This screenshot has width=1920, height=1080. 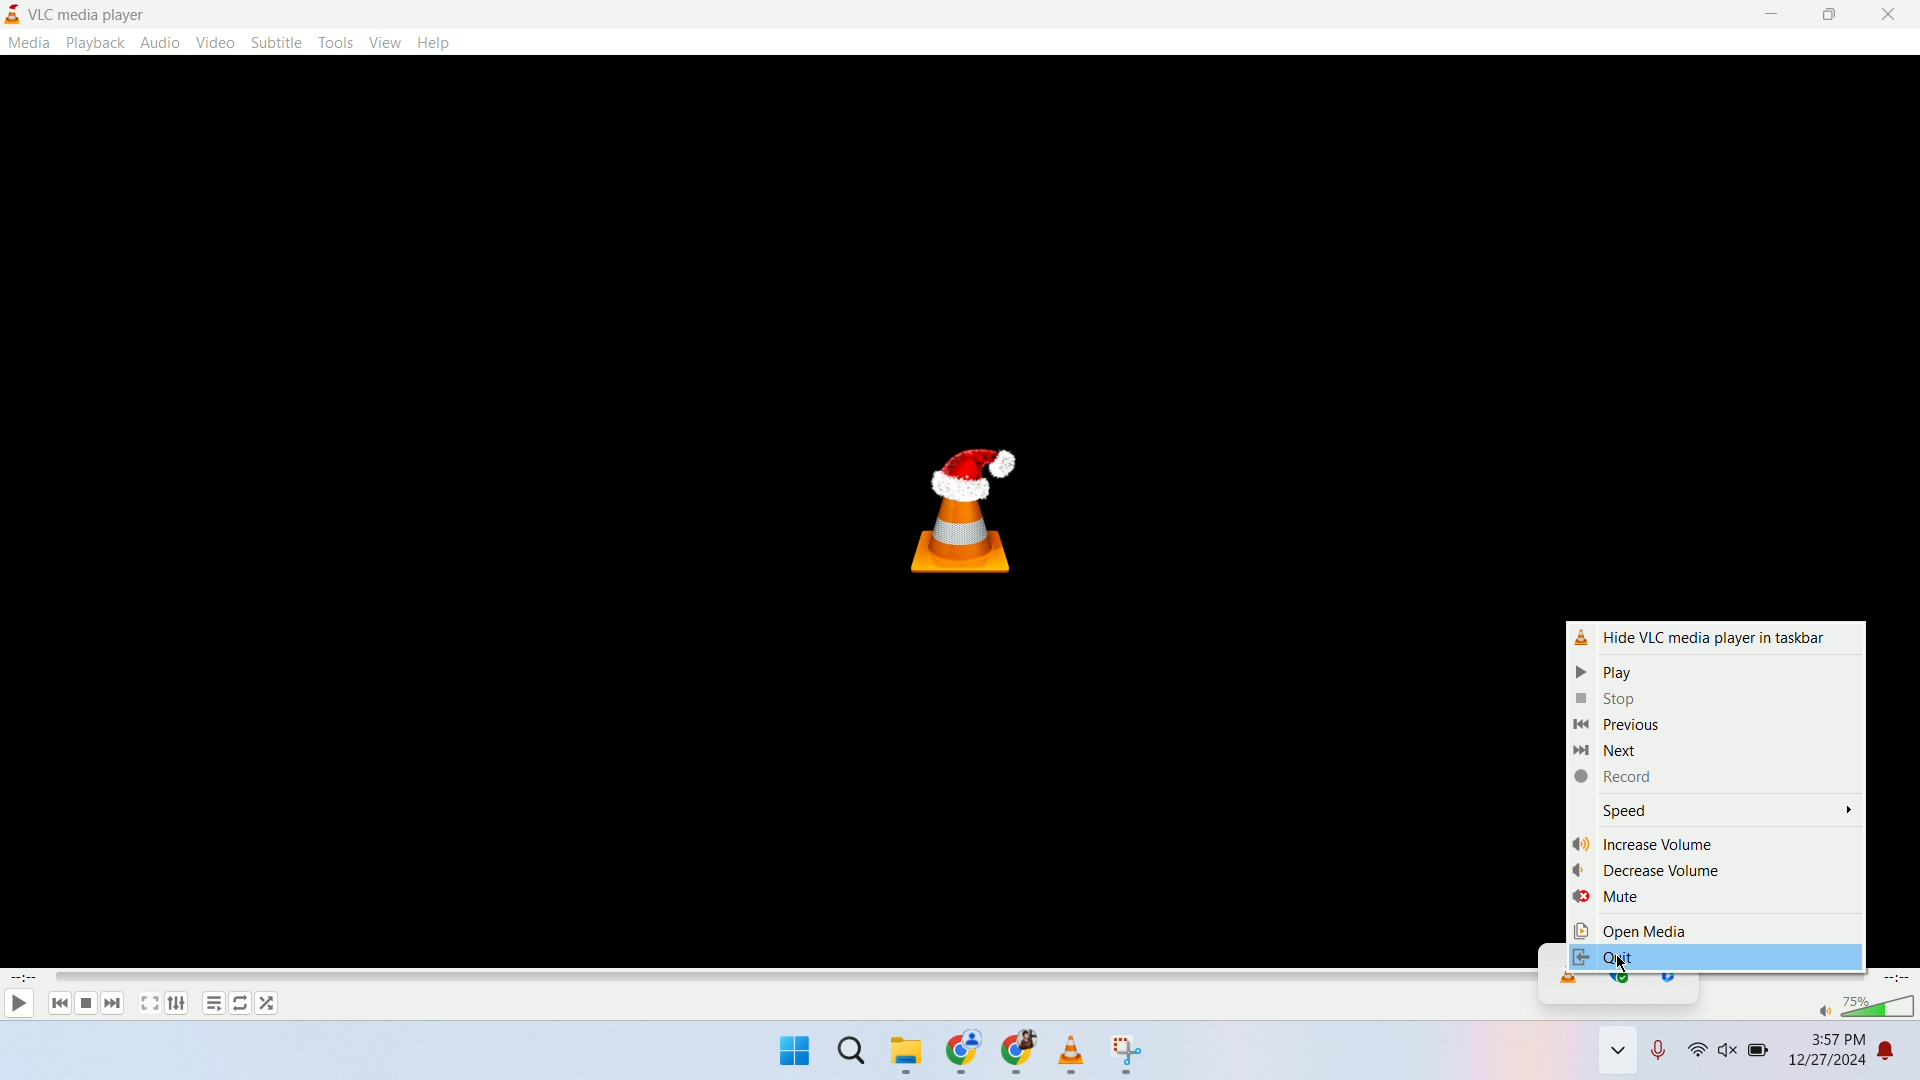 I want to click on application icon, so click(x=14, y=14).